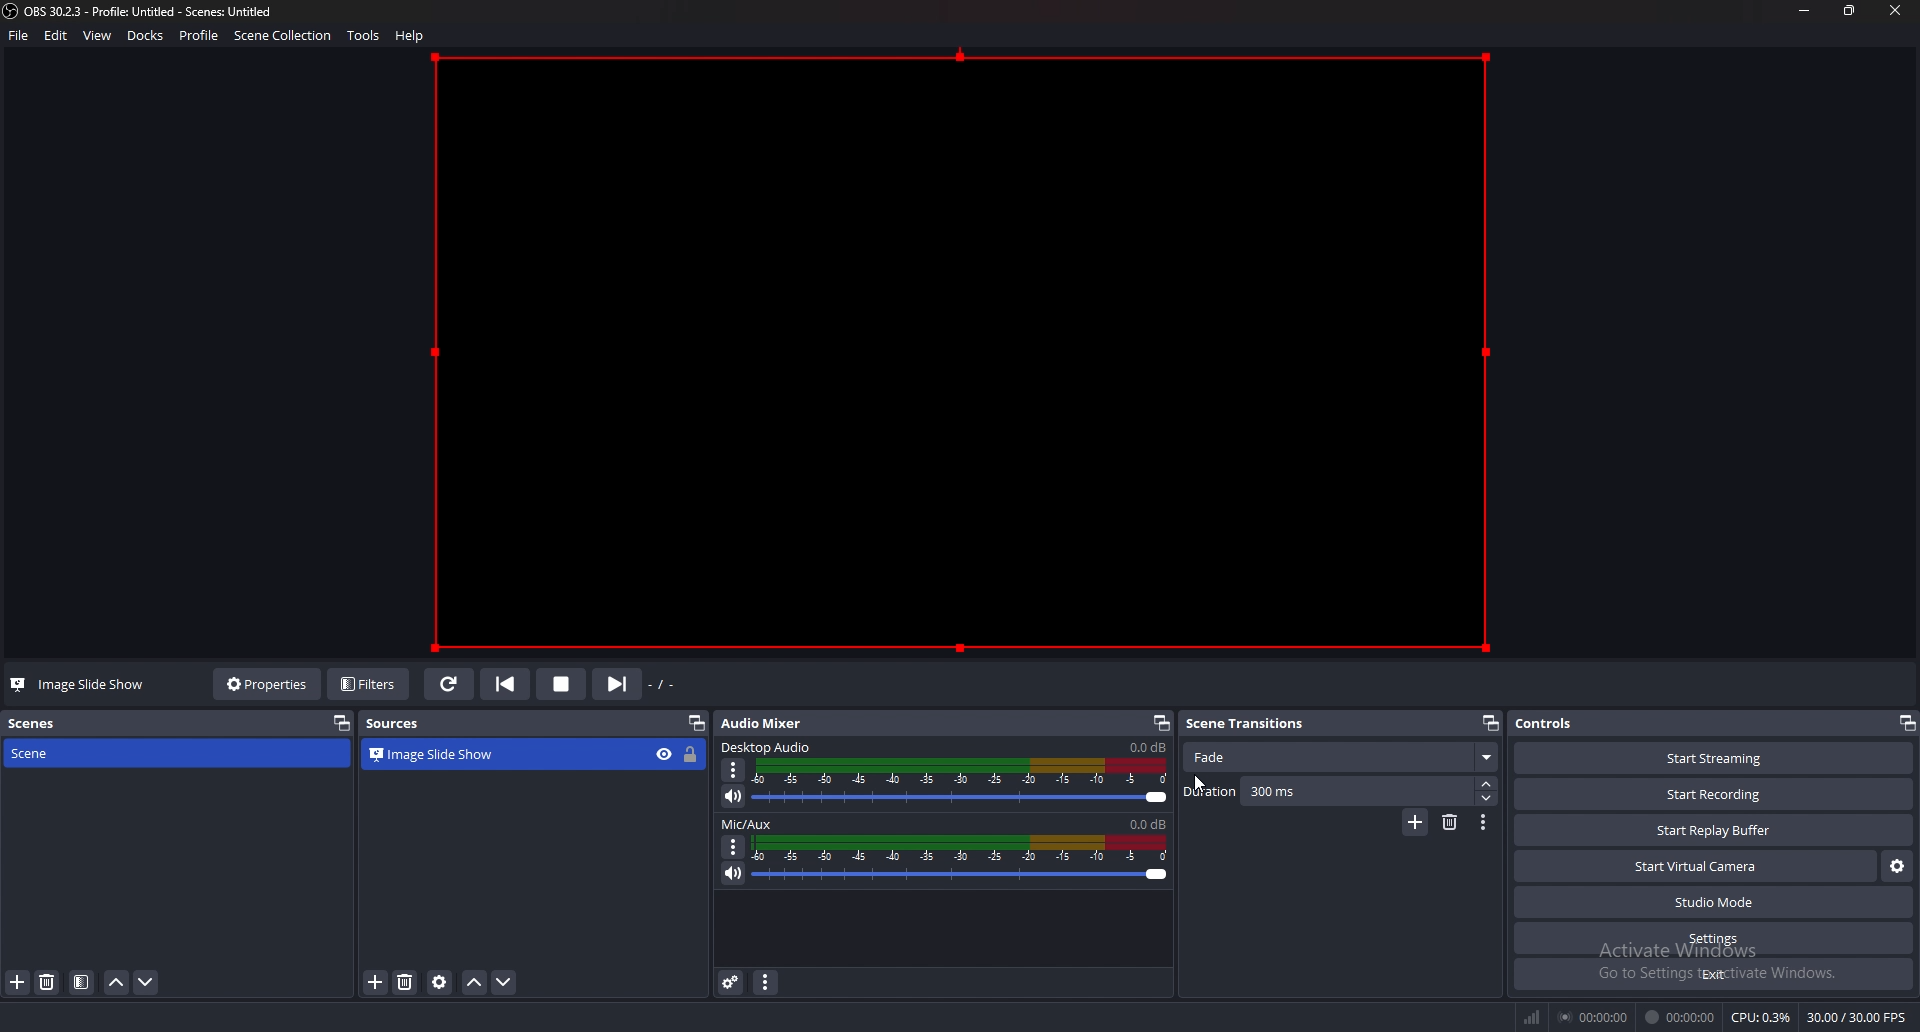 The image size is (1920, 1032). Describe the element at coordinates (734, 846) in the screenshot. I see `options` at that location.